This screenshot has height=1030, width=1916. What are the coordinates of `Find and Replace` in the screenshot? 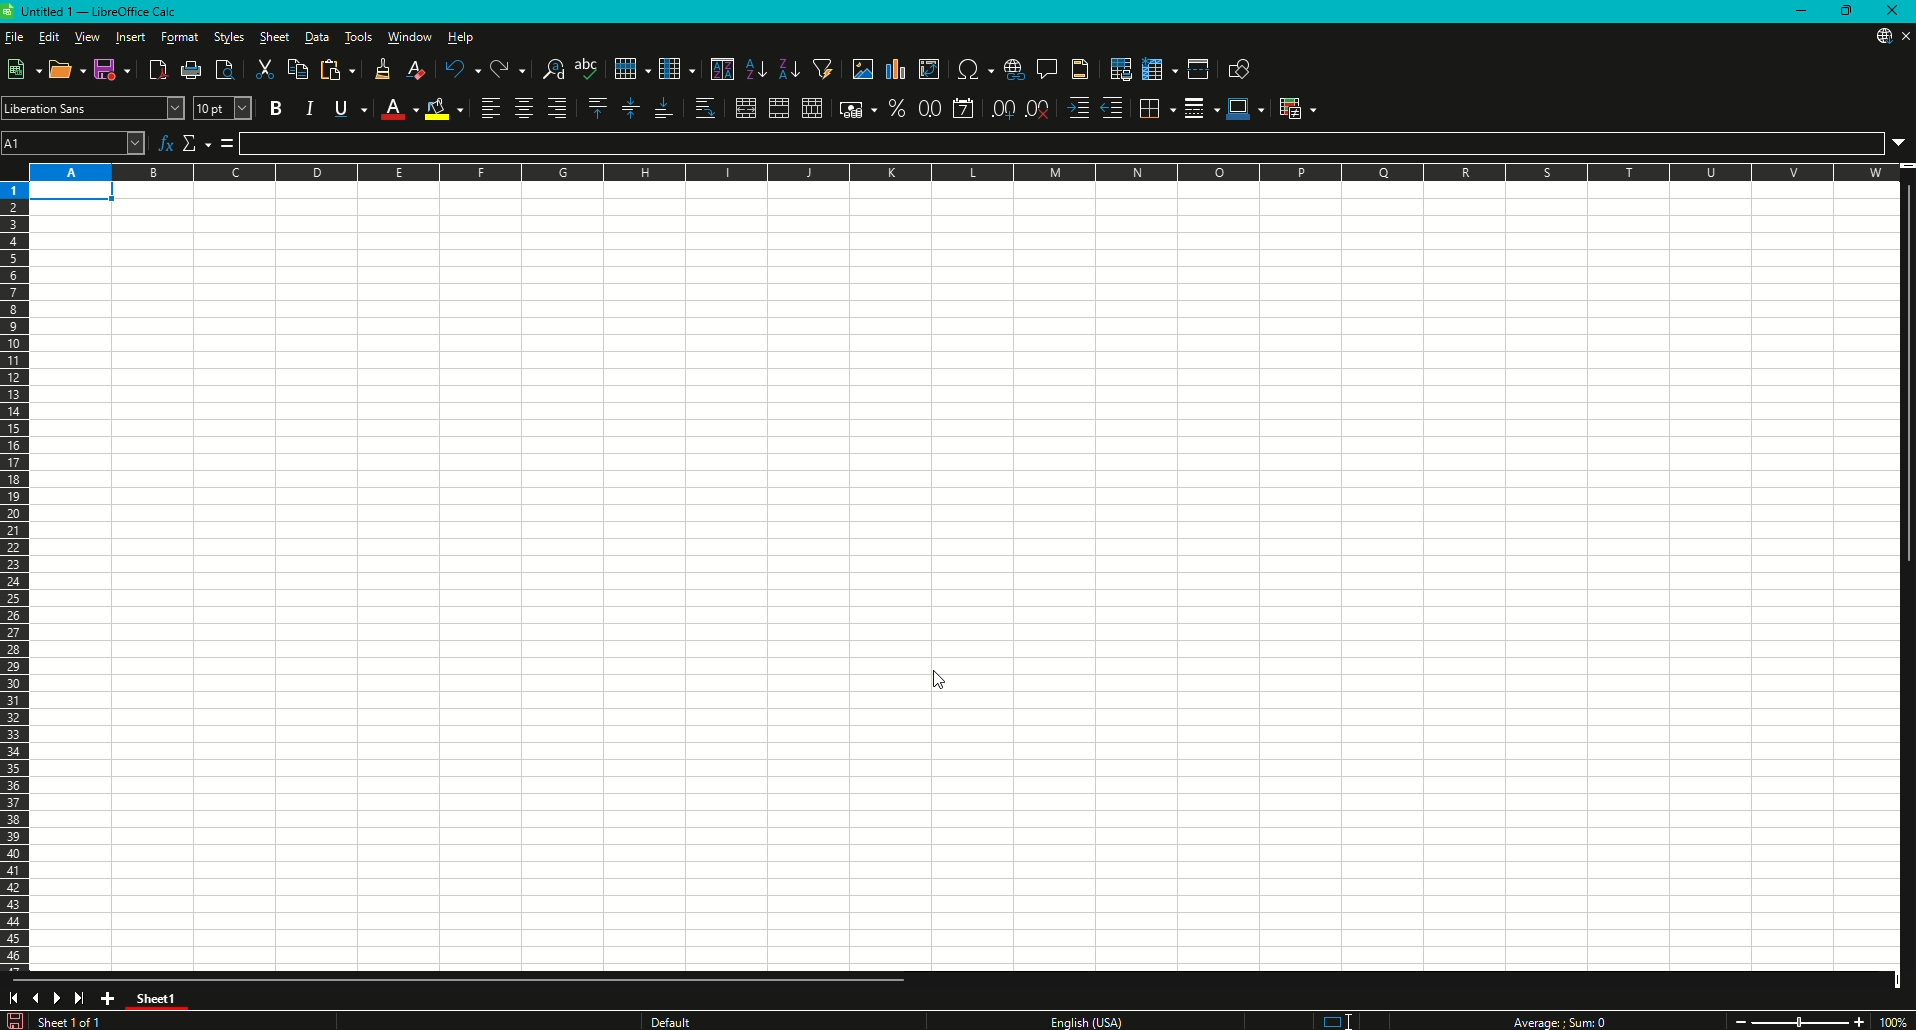 It's located at (552, 69).